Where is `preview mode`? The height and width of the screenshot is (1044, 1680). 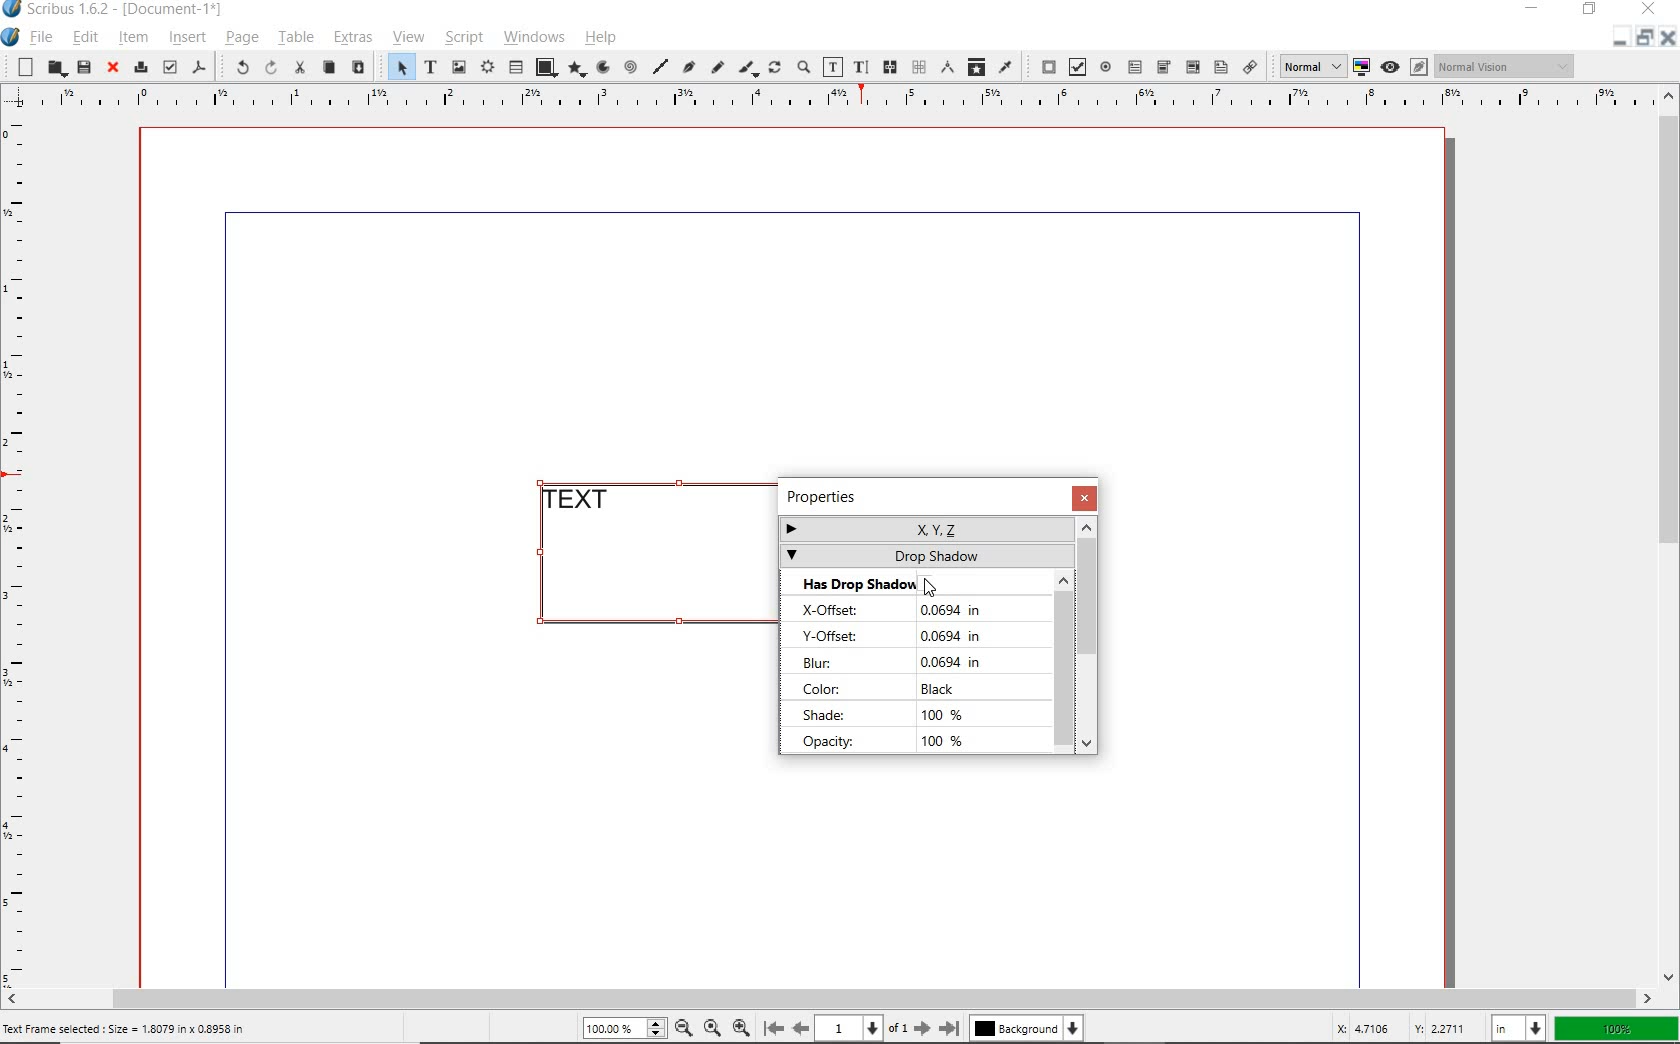 preview mode is located at coordinates (1390, 67).